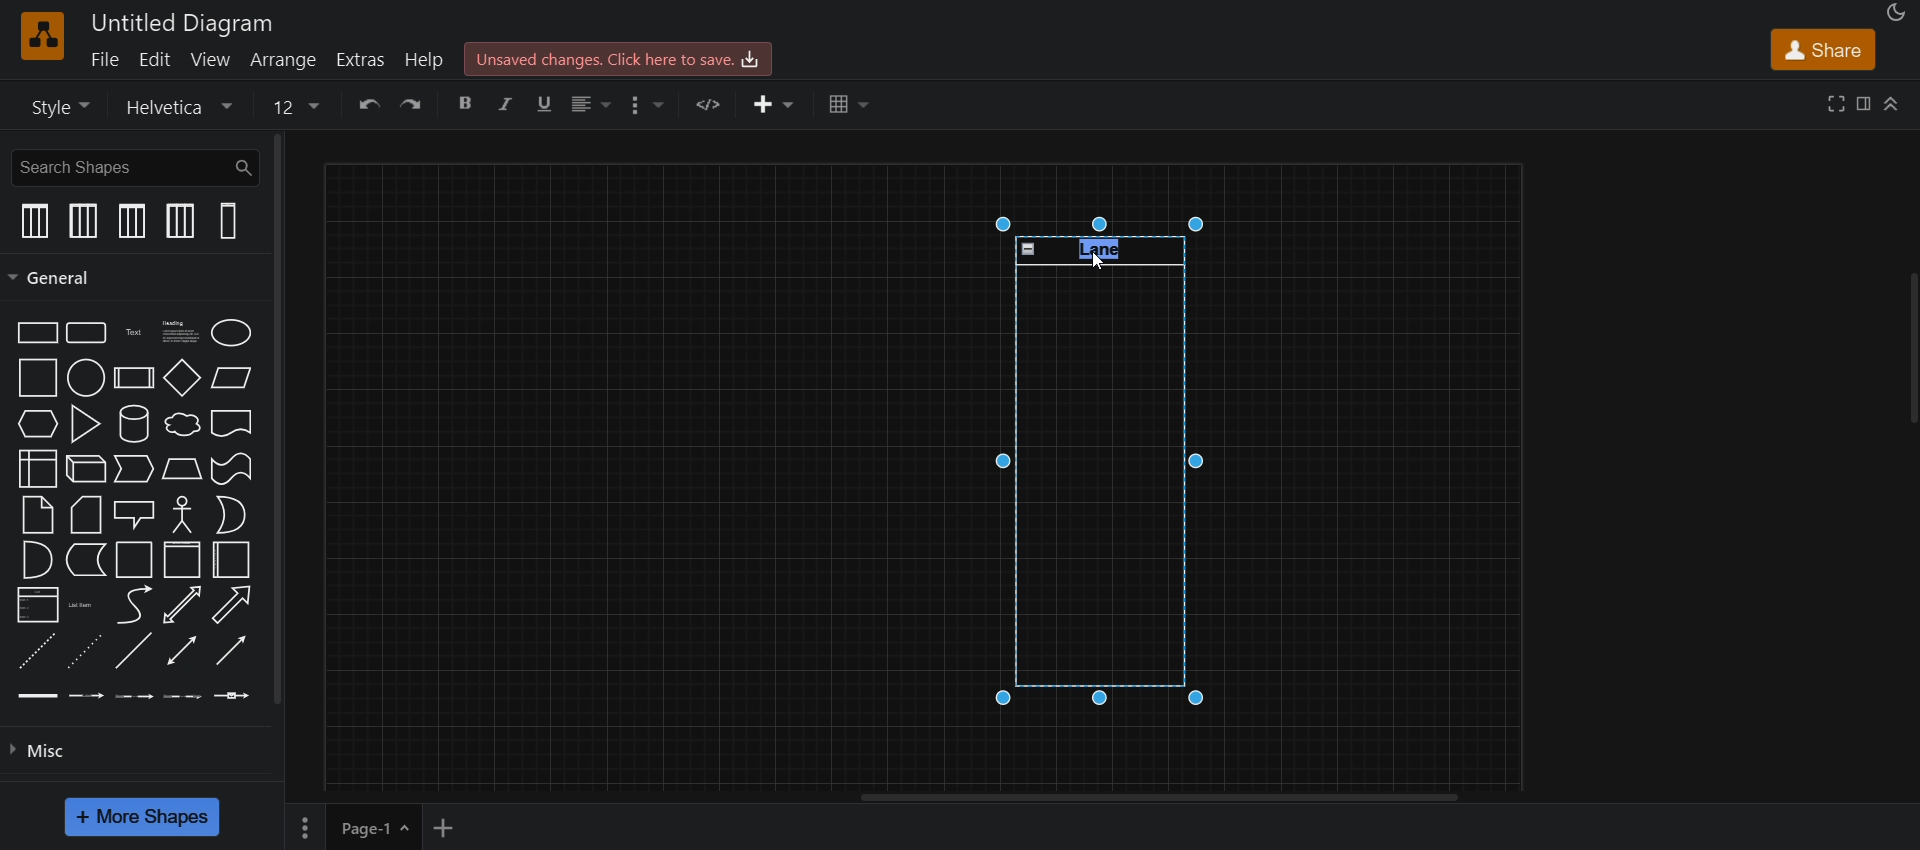 Image resolution: width=1920 pixels, height=850 pixels. What do you see at coordinates (774, 105) in the screenshot?
I see `insert` at bounding box center [774, 105].